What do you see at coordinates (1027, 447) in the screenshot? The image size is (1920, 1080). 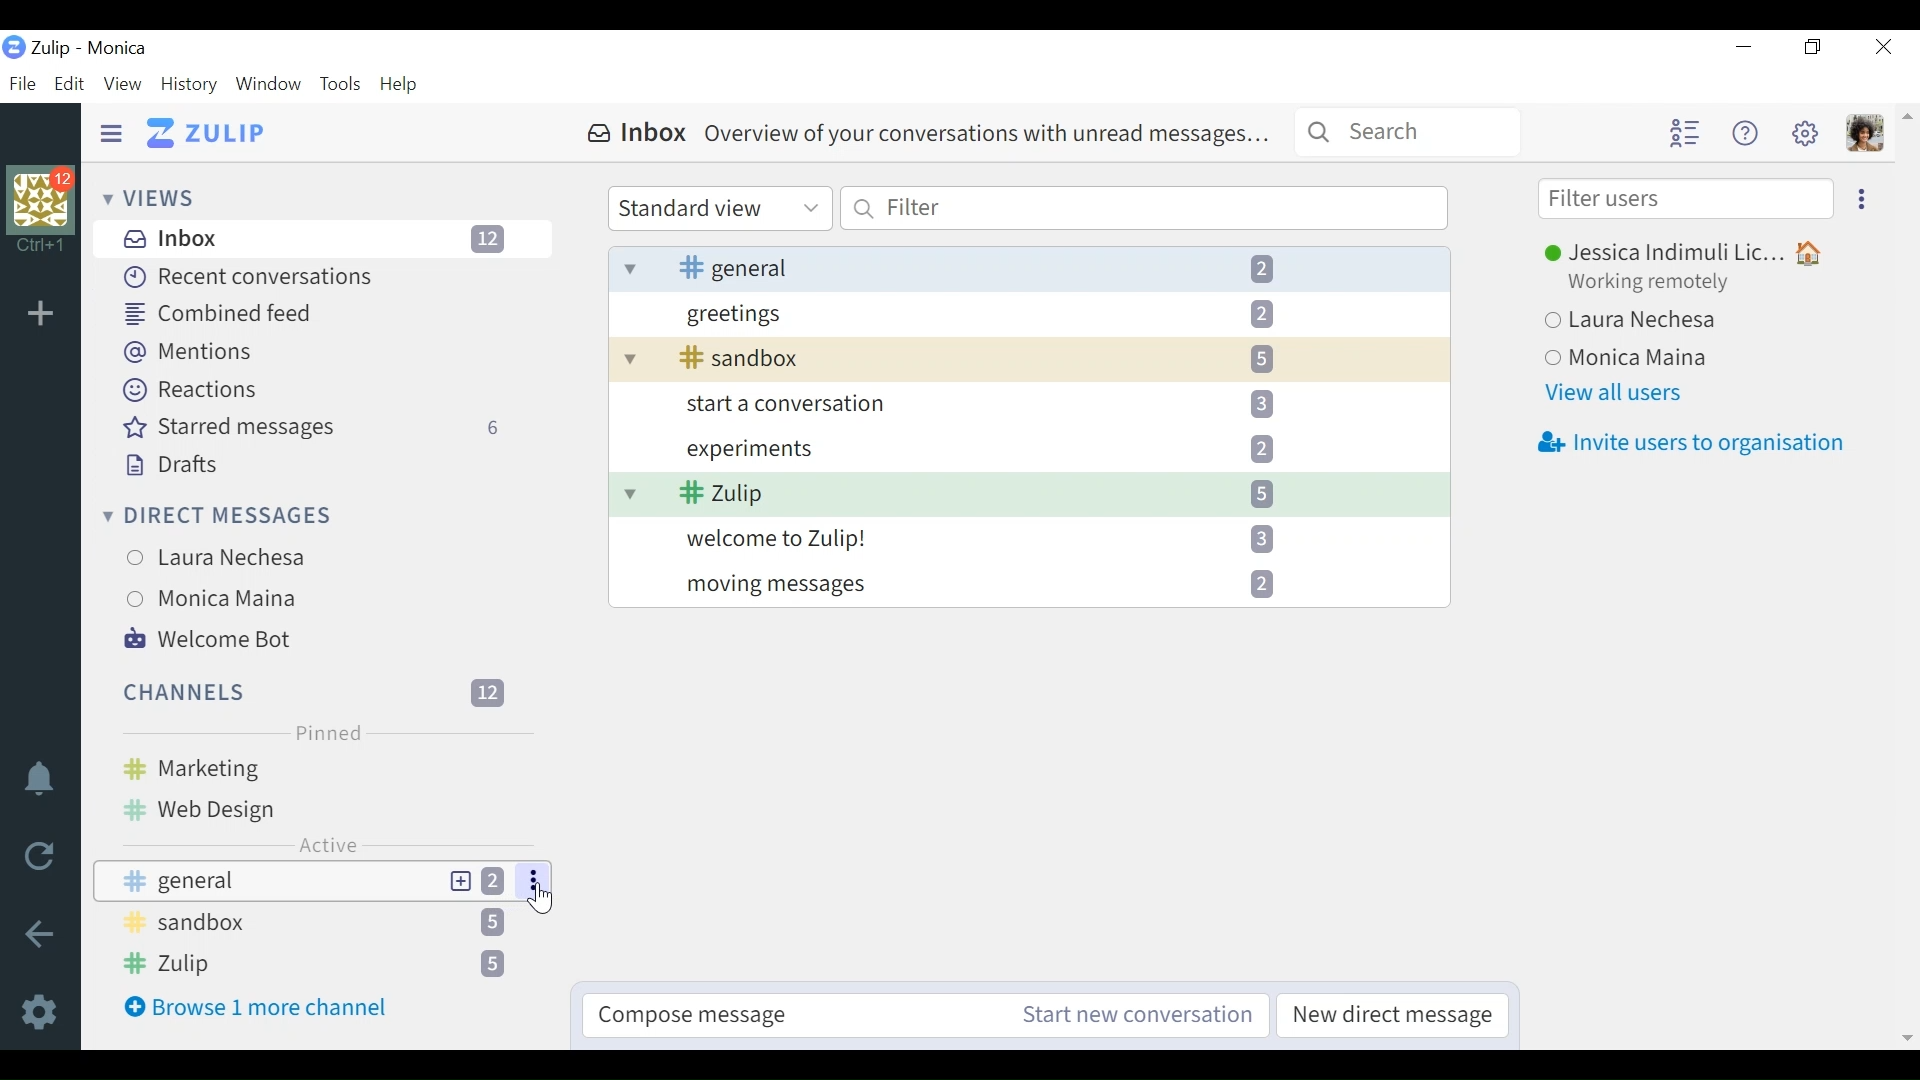 I see `experiments 2` at bounding box center [1027, 447].